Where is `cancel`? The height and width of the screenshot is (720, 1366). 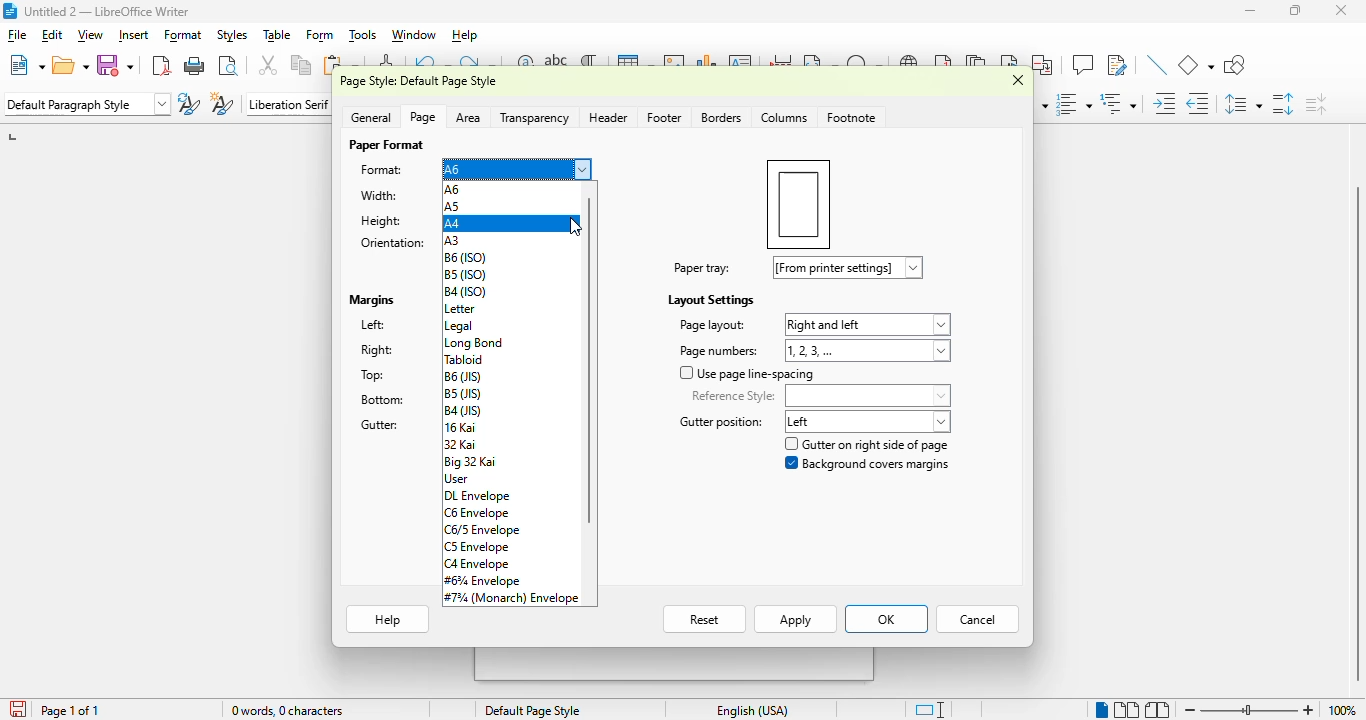 cancel is located at coordinates (980, 619).